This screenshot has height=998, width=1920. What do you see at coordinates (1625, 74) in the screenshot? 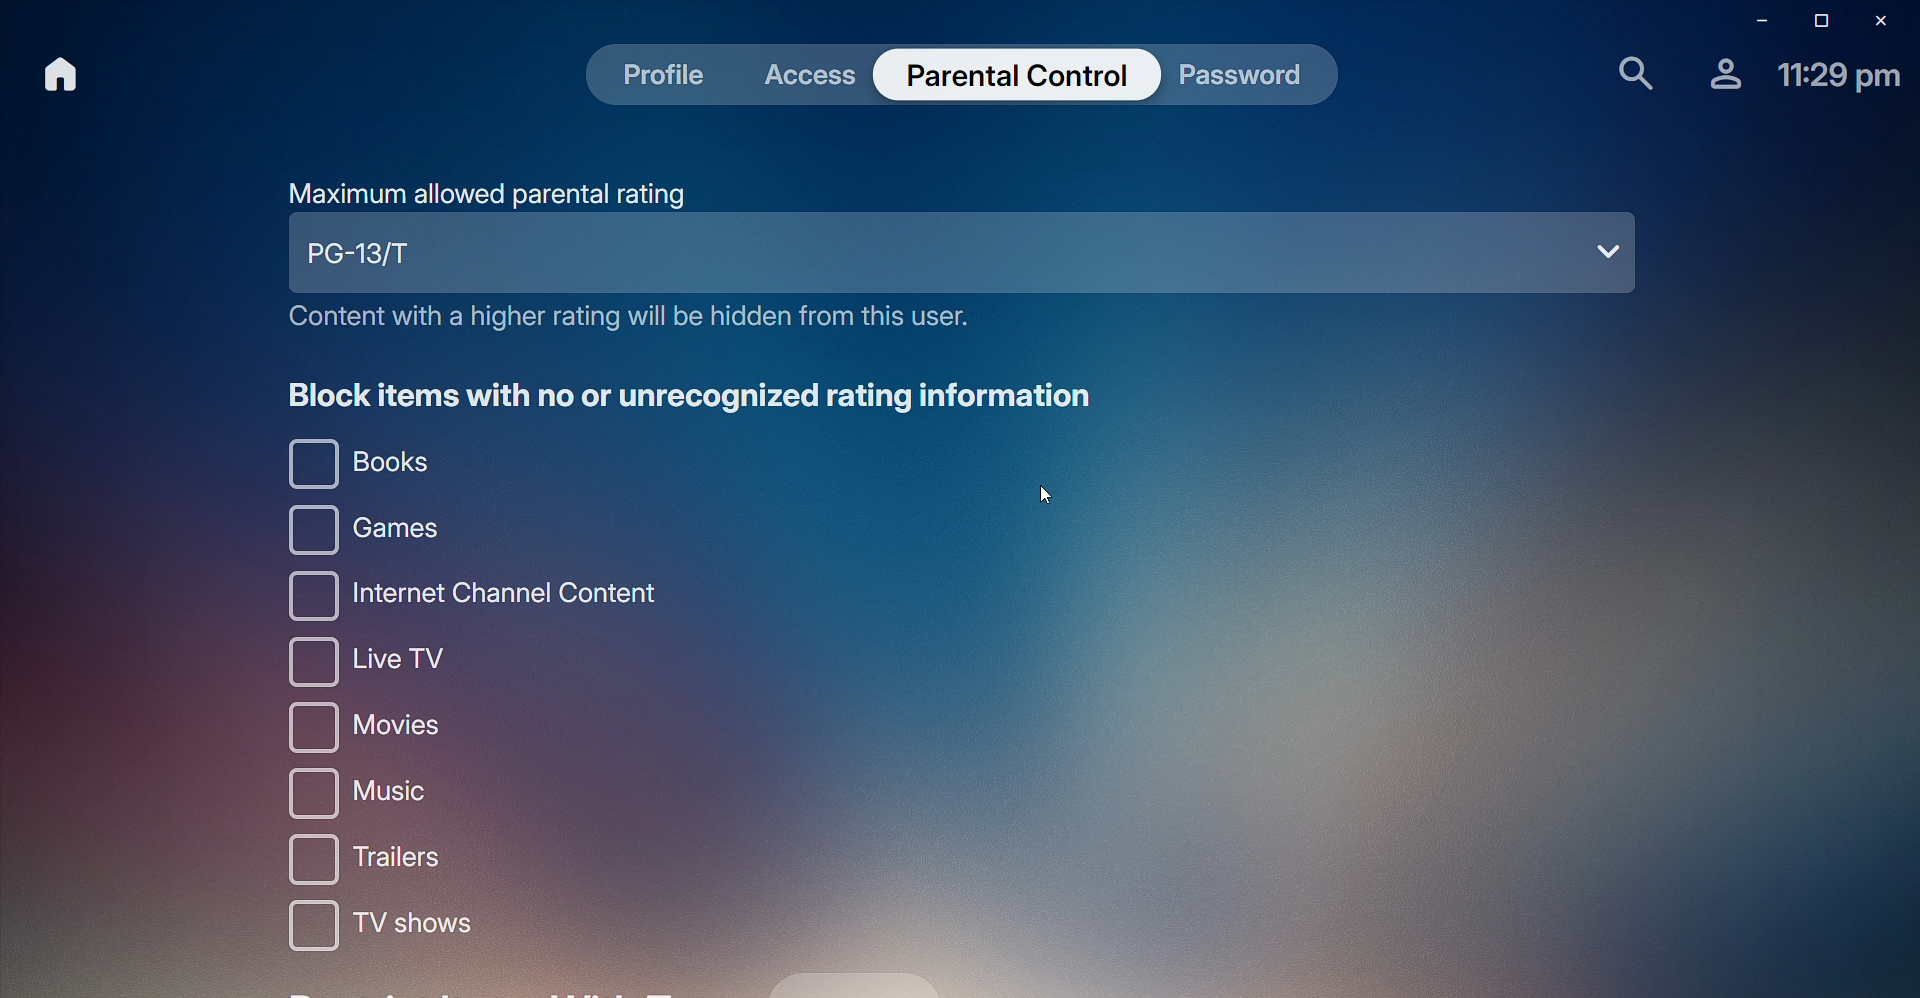
I see `Find` at bounding box center [1625, 74].